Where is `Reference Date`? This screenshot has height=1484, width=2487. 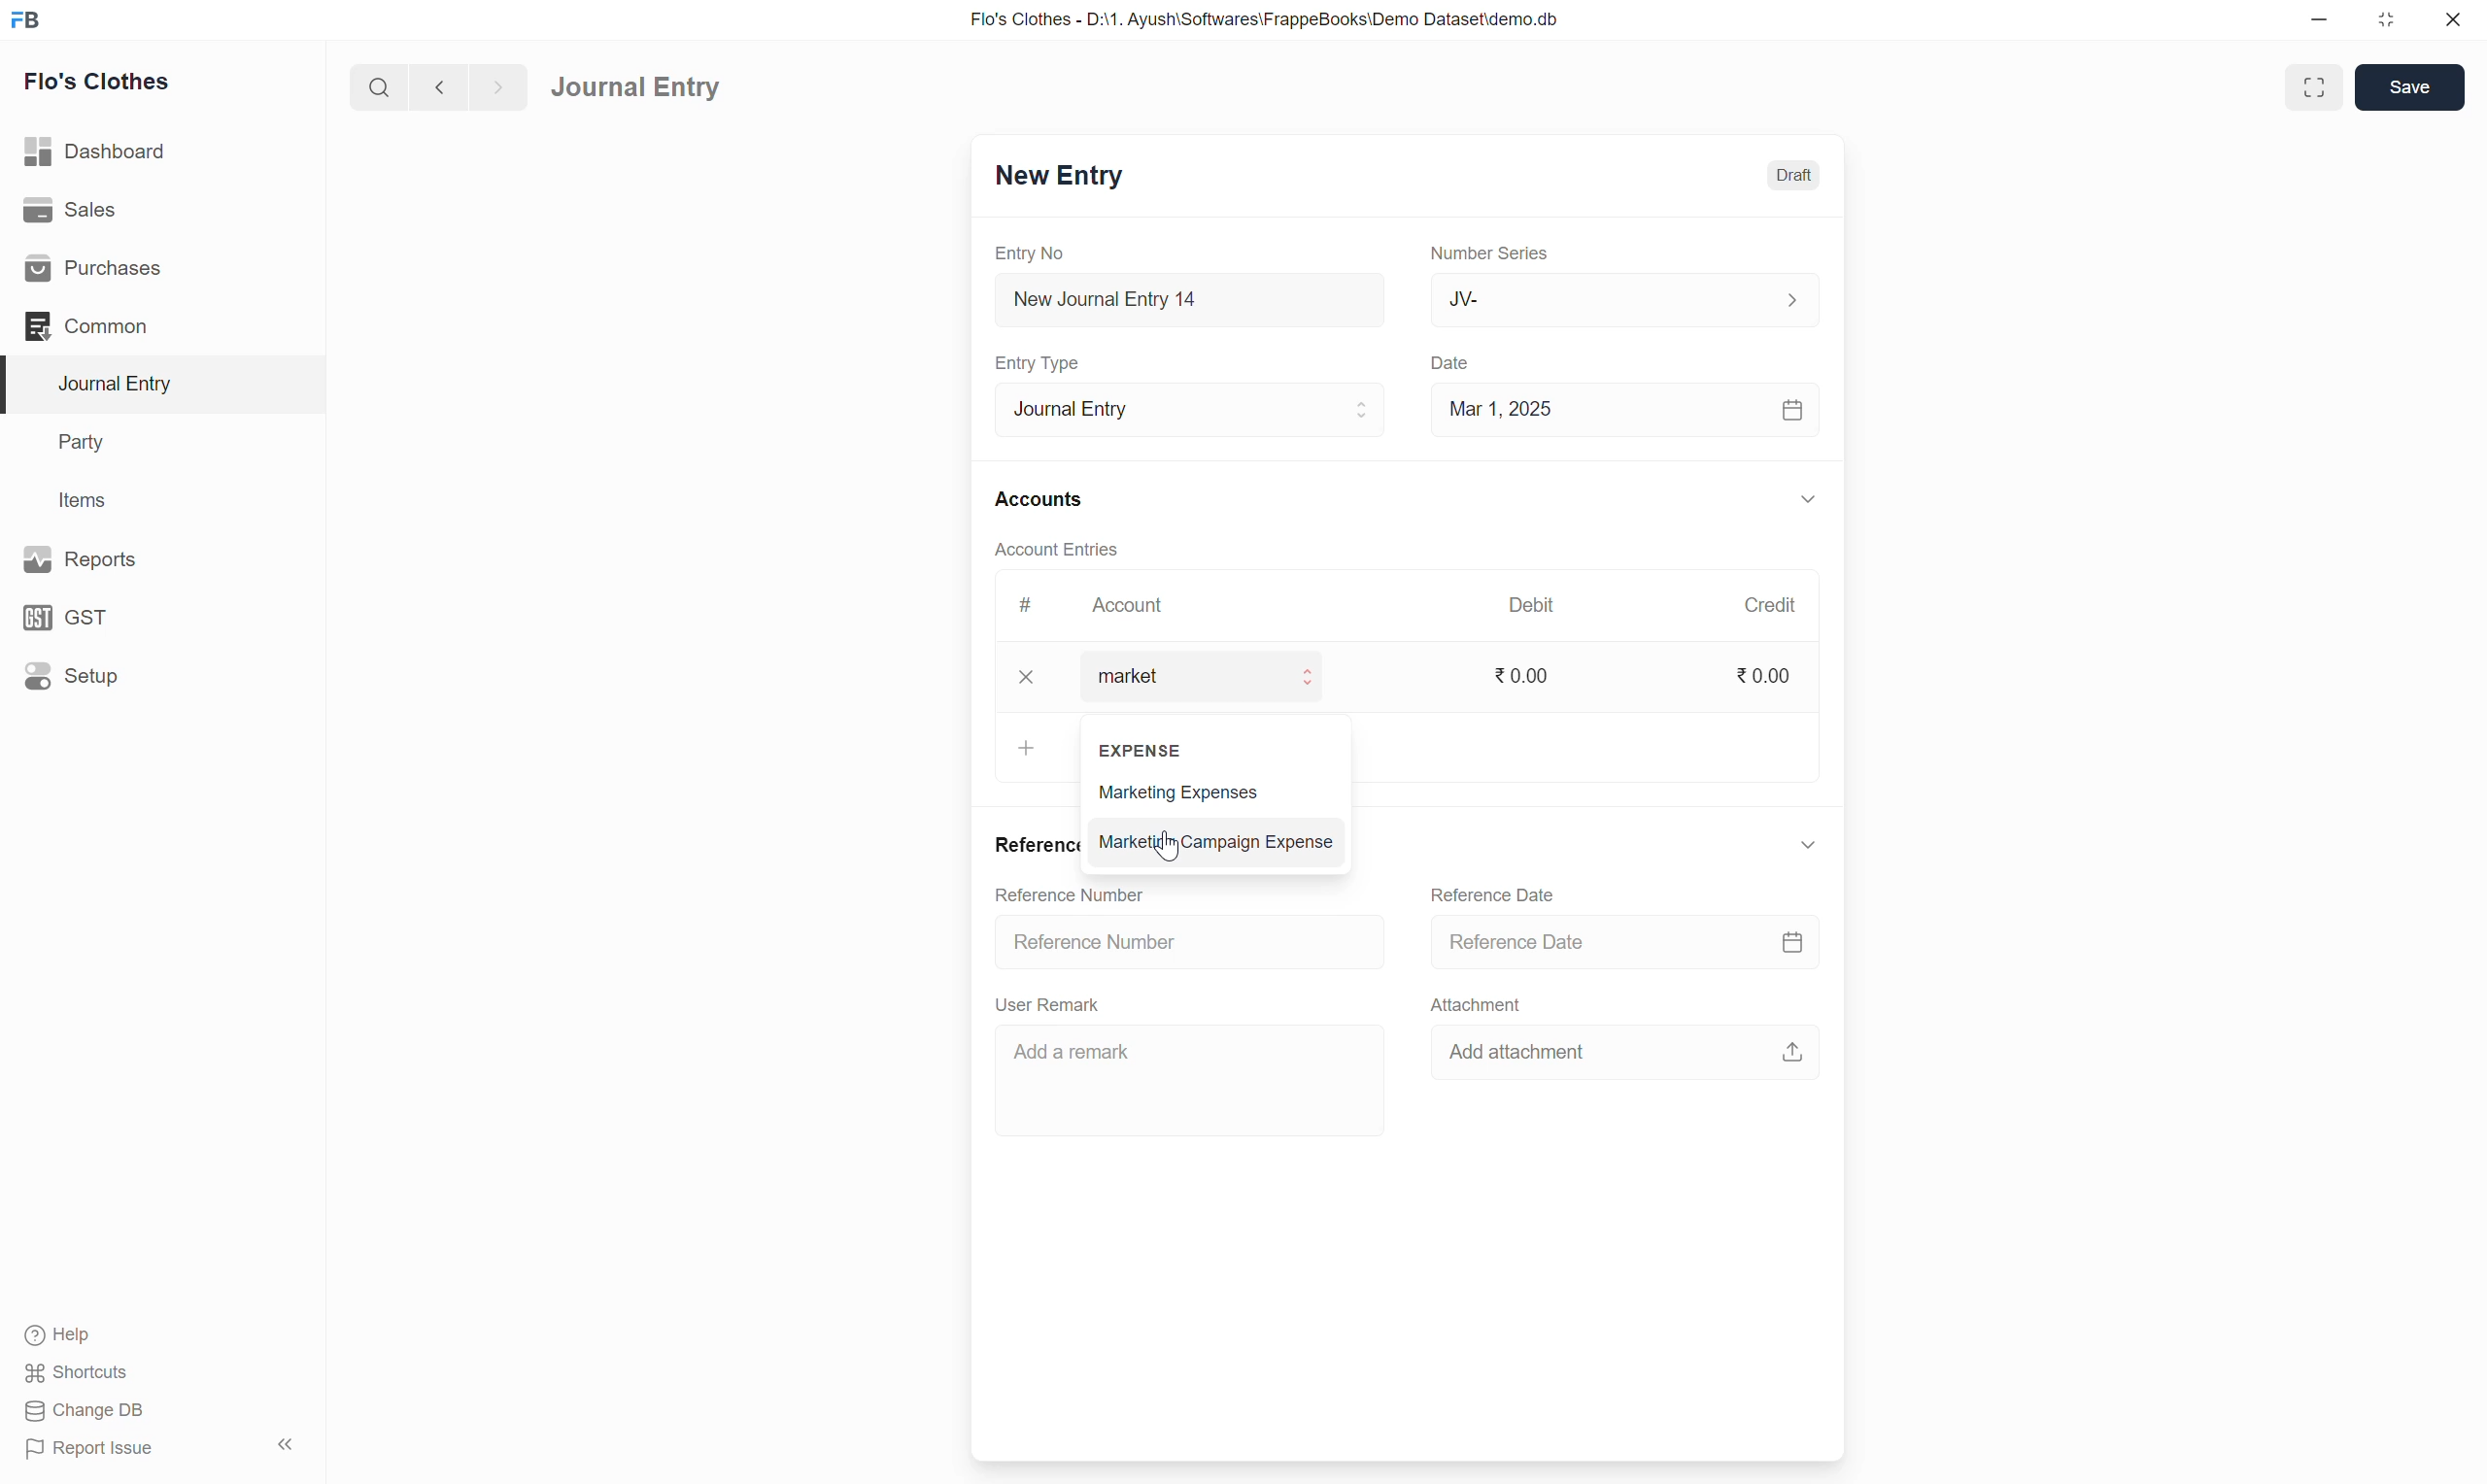
Reference Date is located at coordinates (1496, 895).